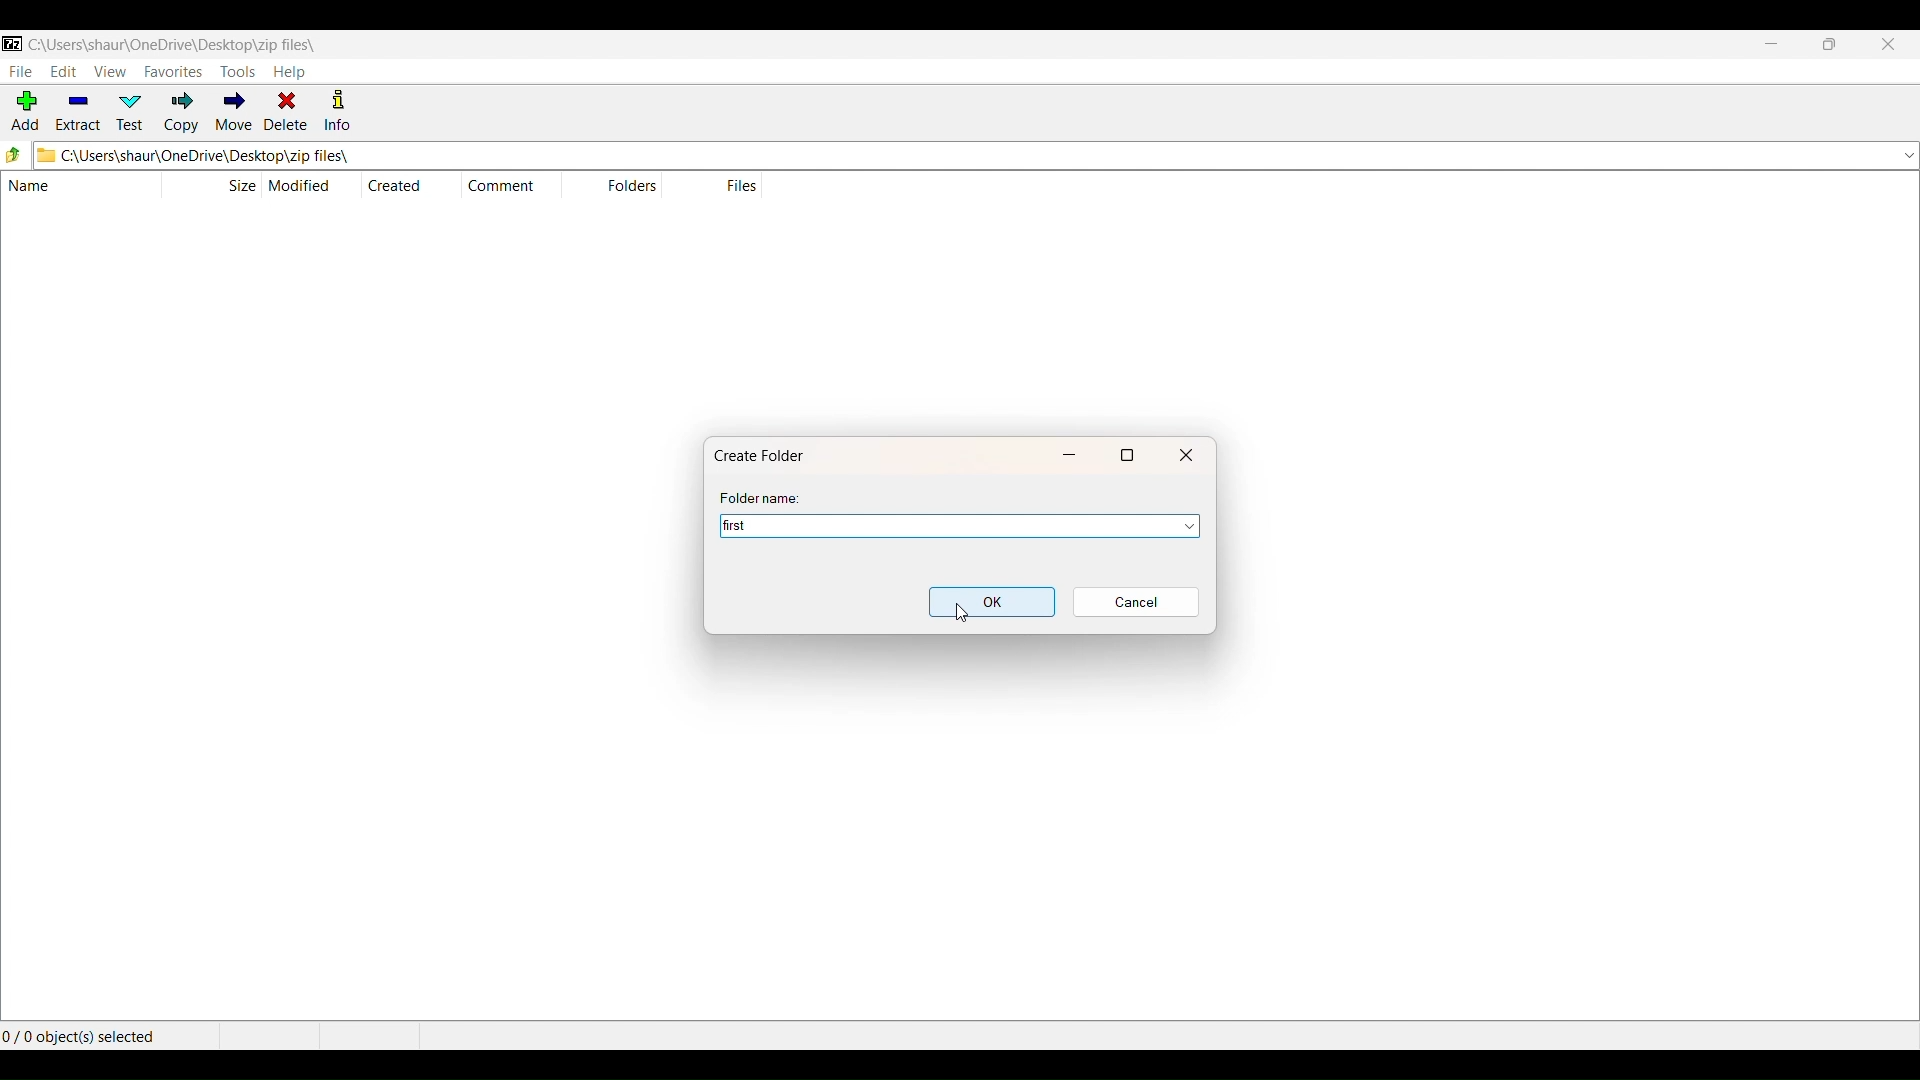 The image size is (1920, 1080). What do you see at coordinates (110, 70) in the screenshot?
I see `VIEW` at bounding box center [110, 70].